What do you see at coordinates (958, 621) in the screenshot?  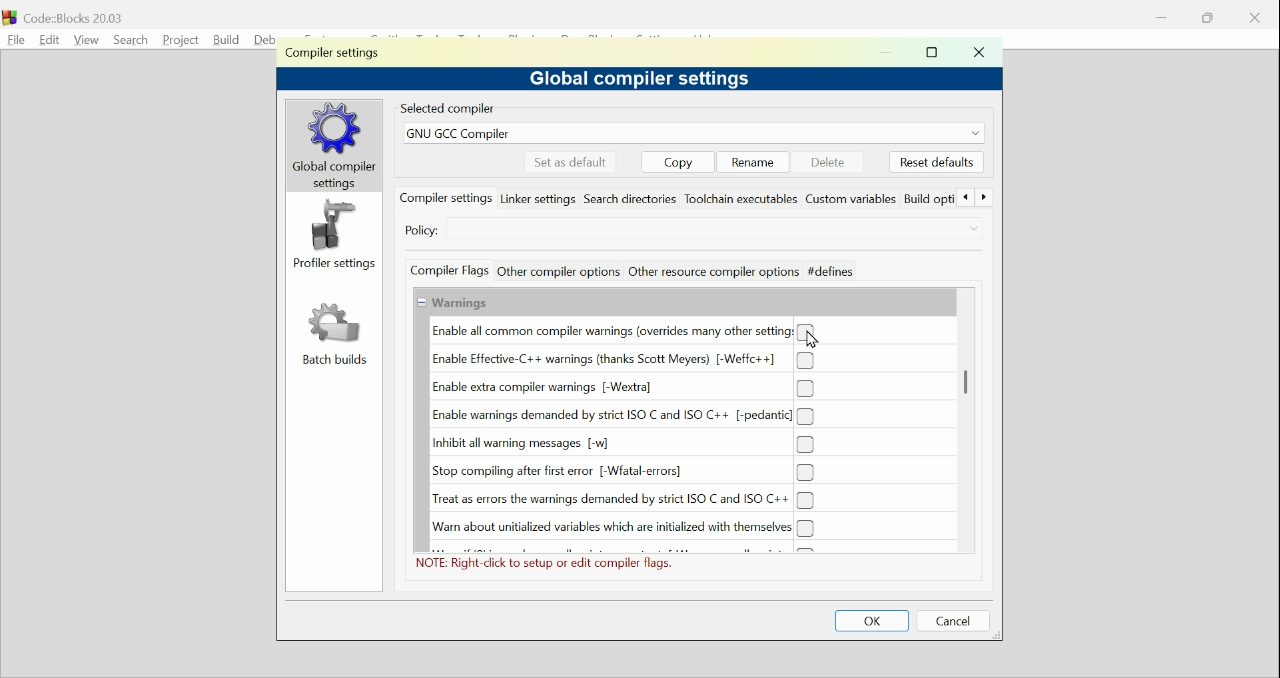 I see `Cancel` at bounding box center [958, 621].